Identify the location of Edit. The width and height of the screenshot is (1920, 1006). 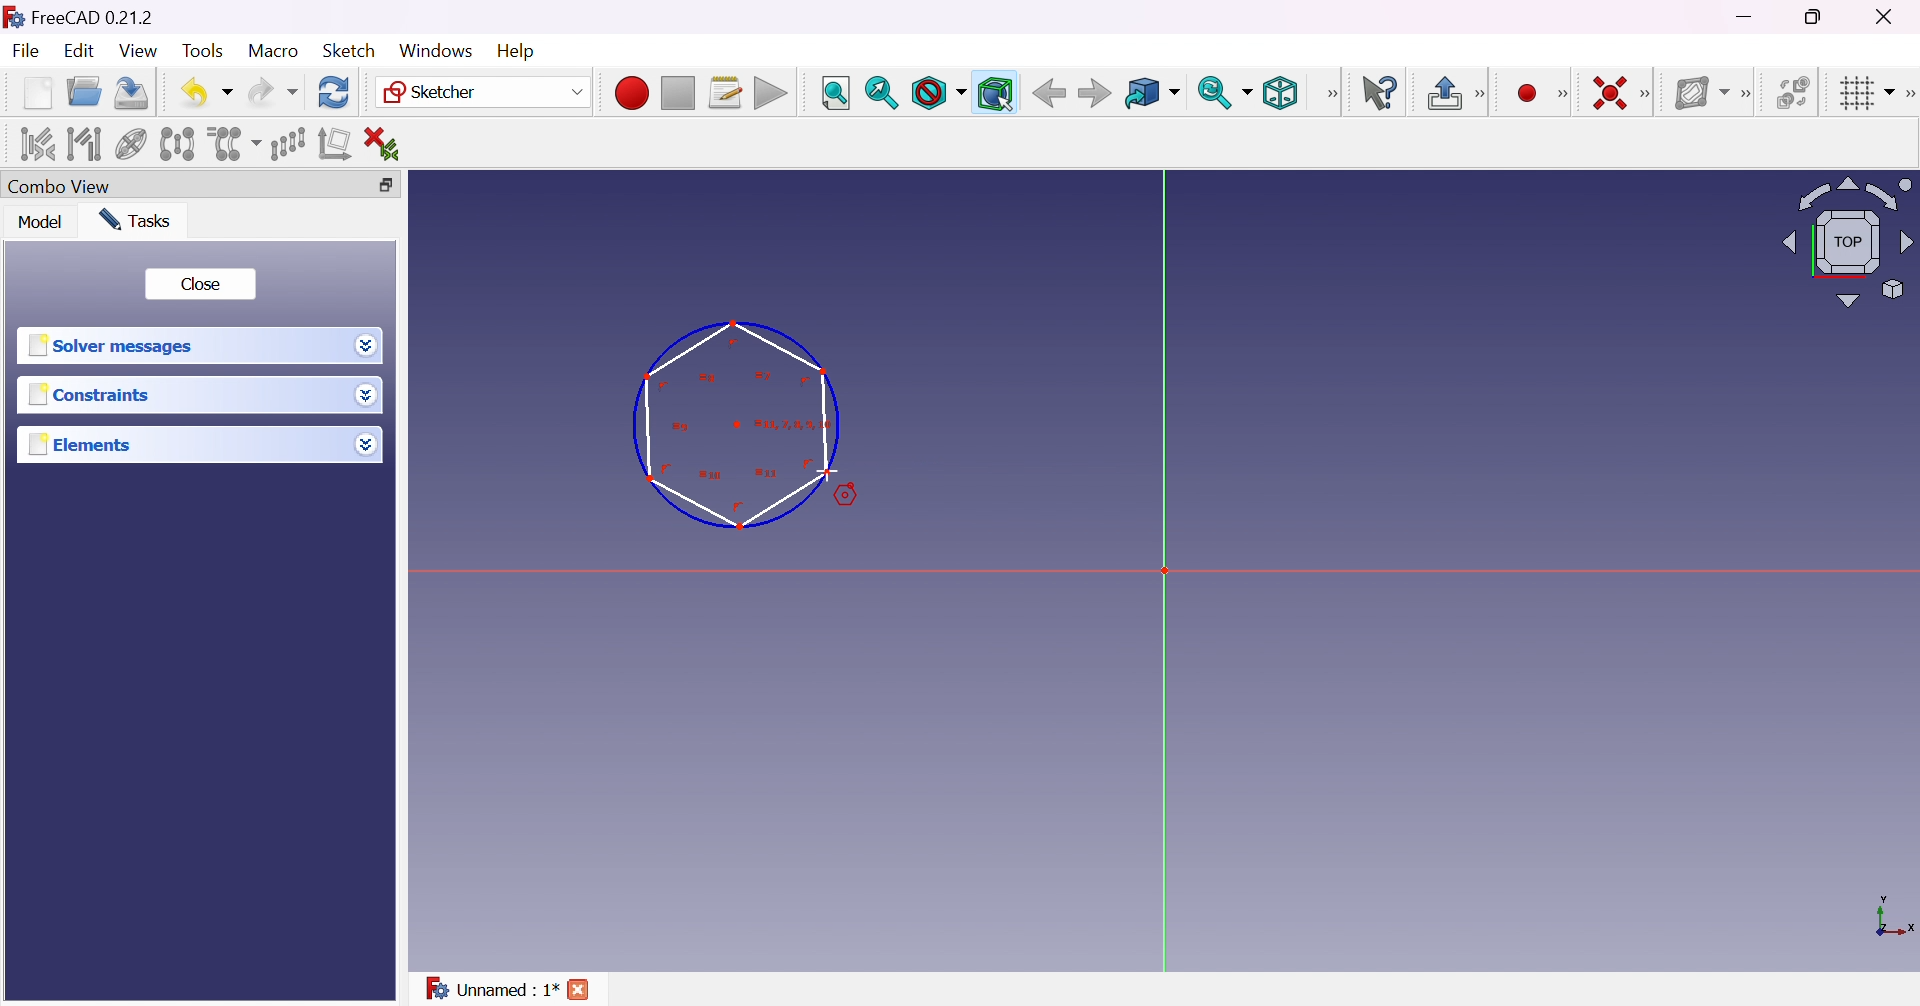
(82, 51).